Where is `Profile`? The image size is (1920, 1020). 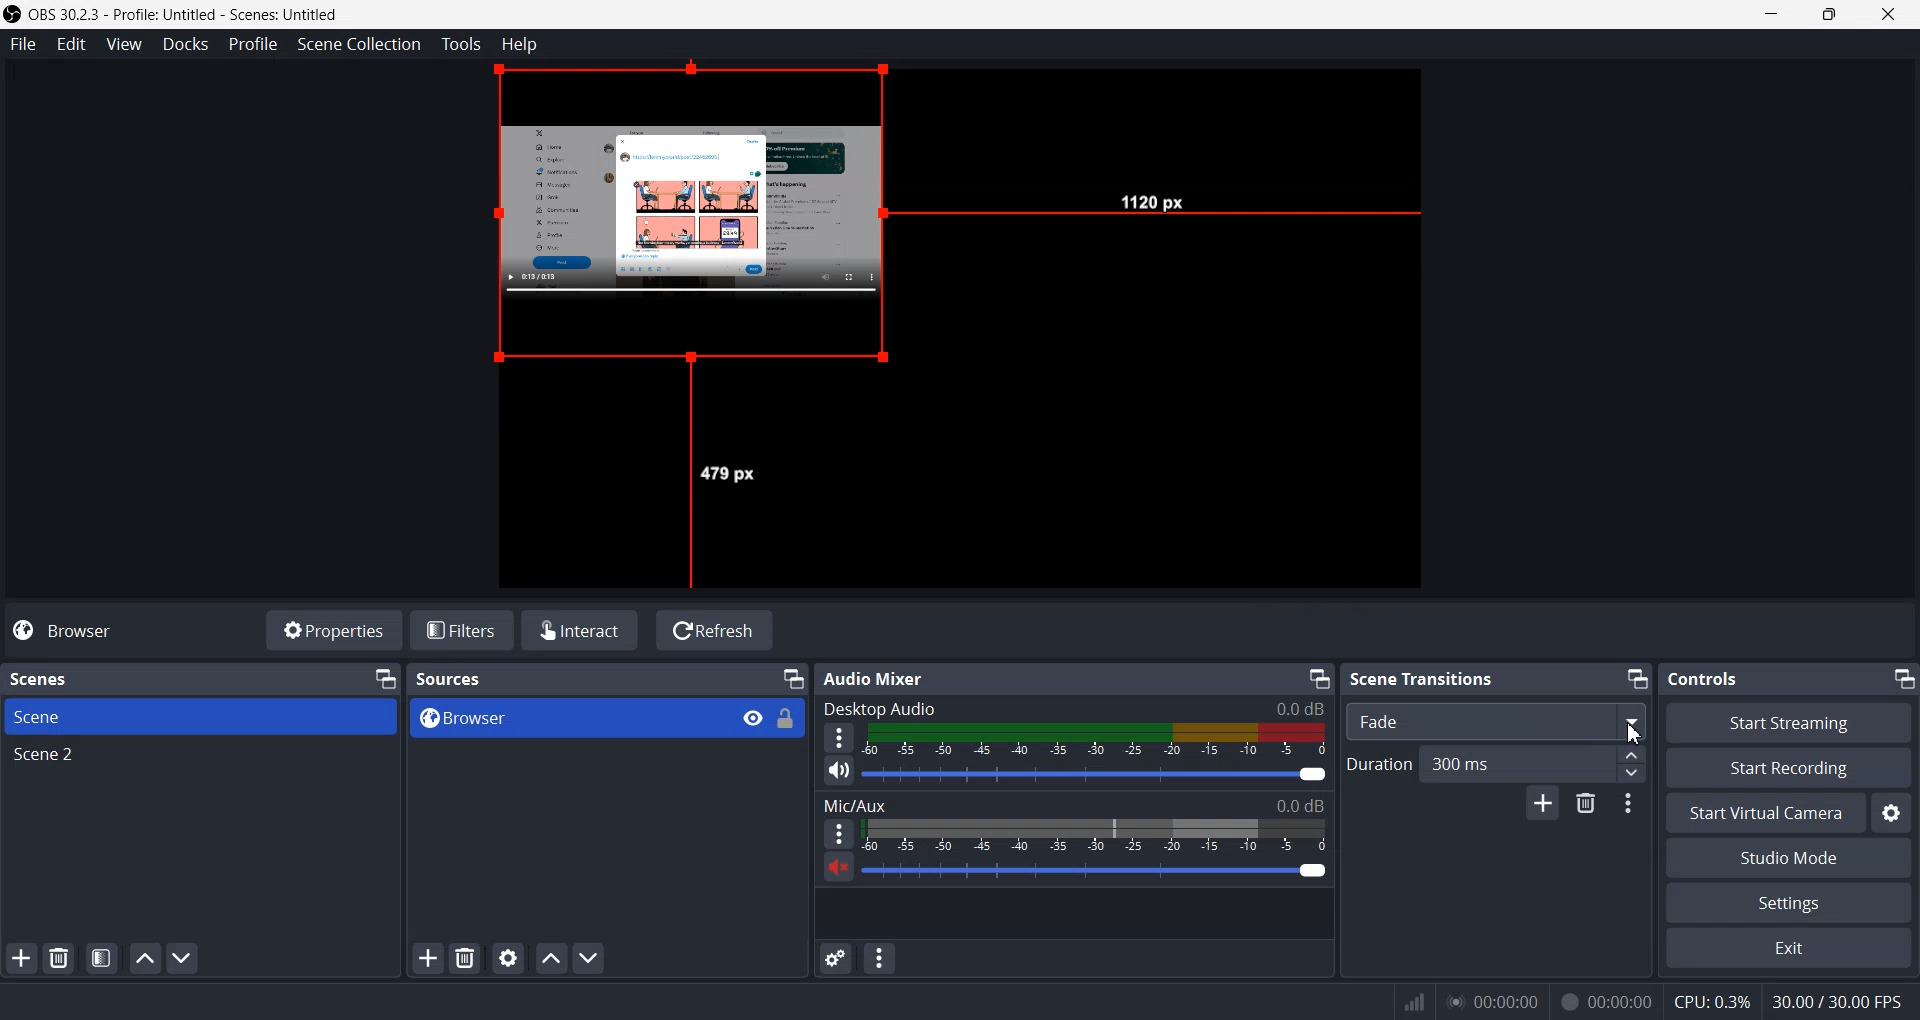 Profile is located at coordinates (254, 44).